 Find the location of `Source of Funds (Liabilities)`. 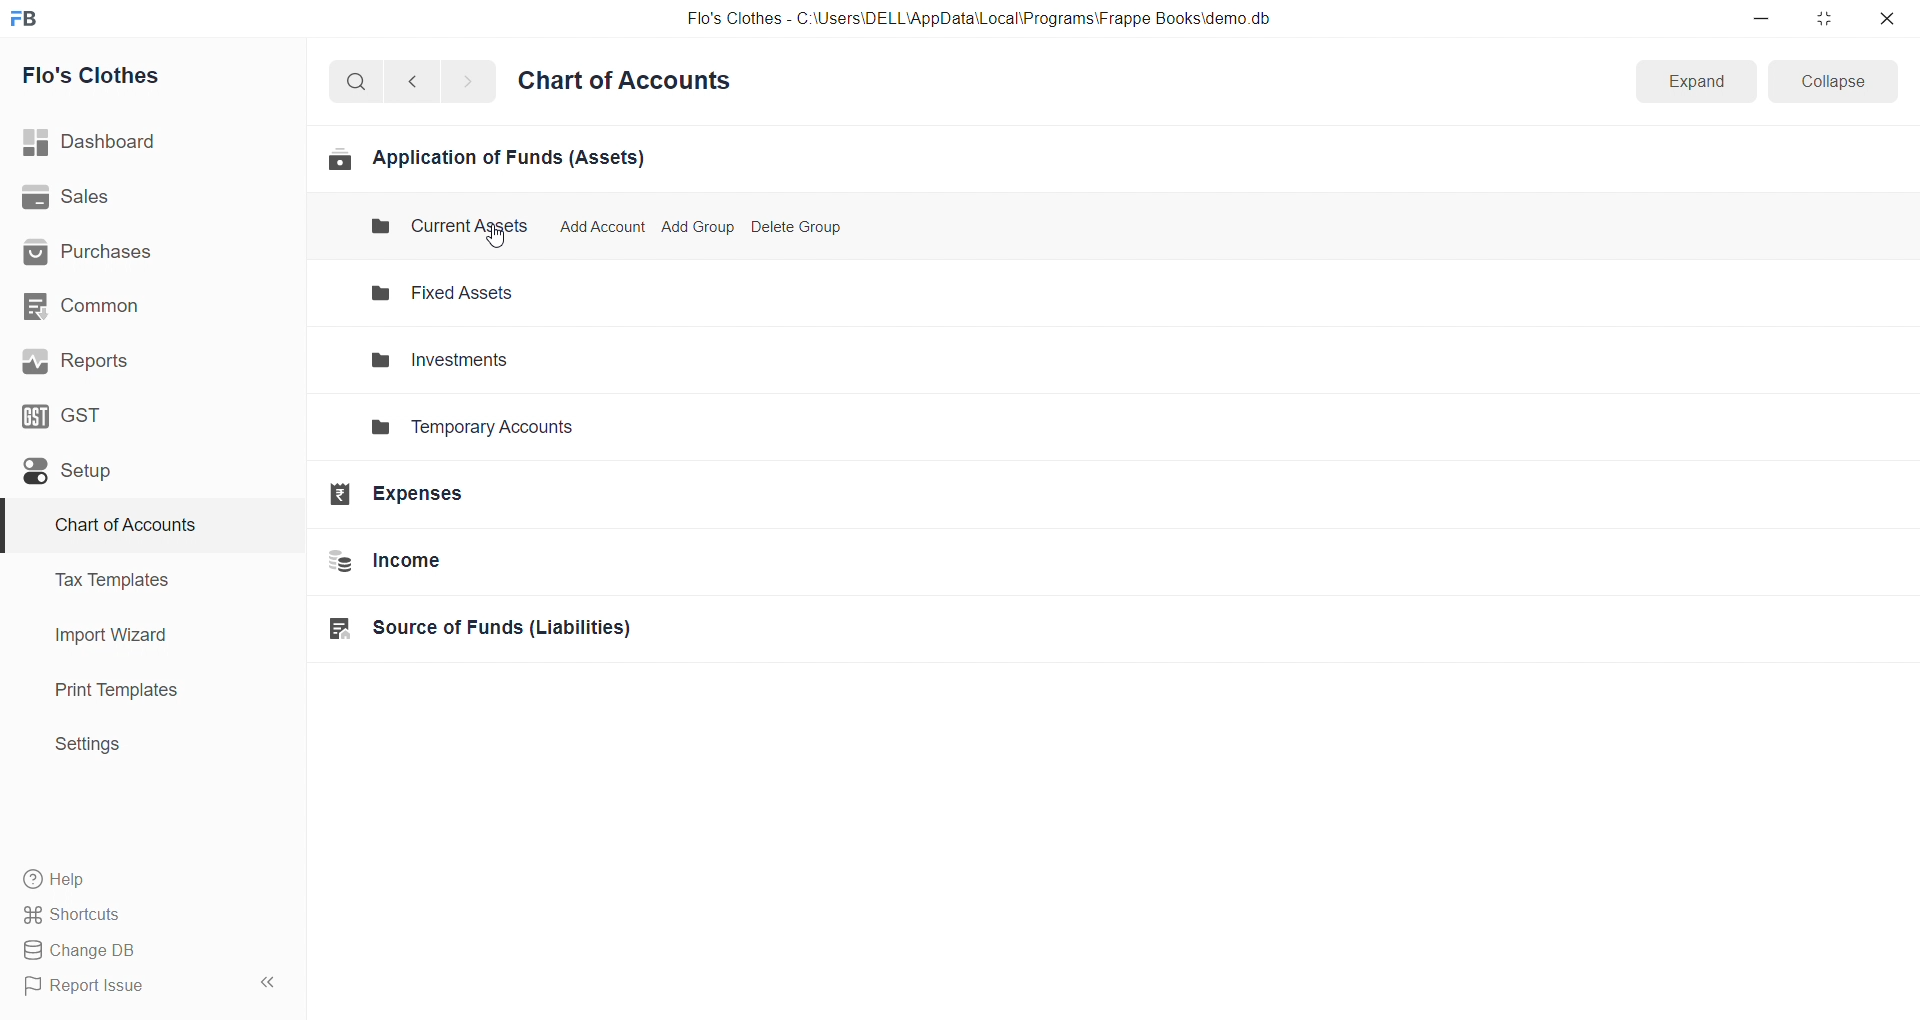

Source of Funds (Liabilities) is located at coordinates (484, 630).